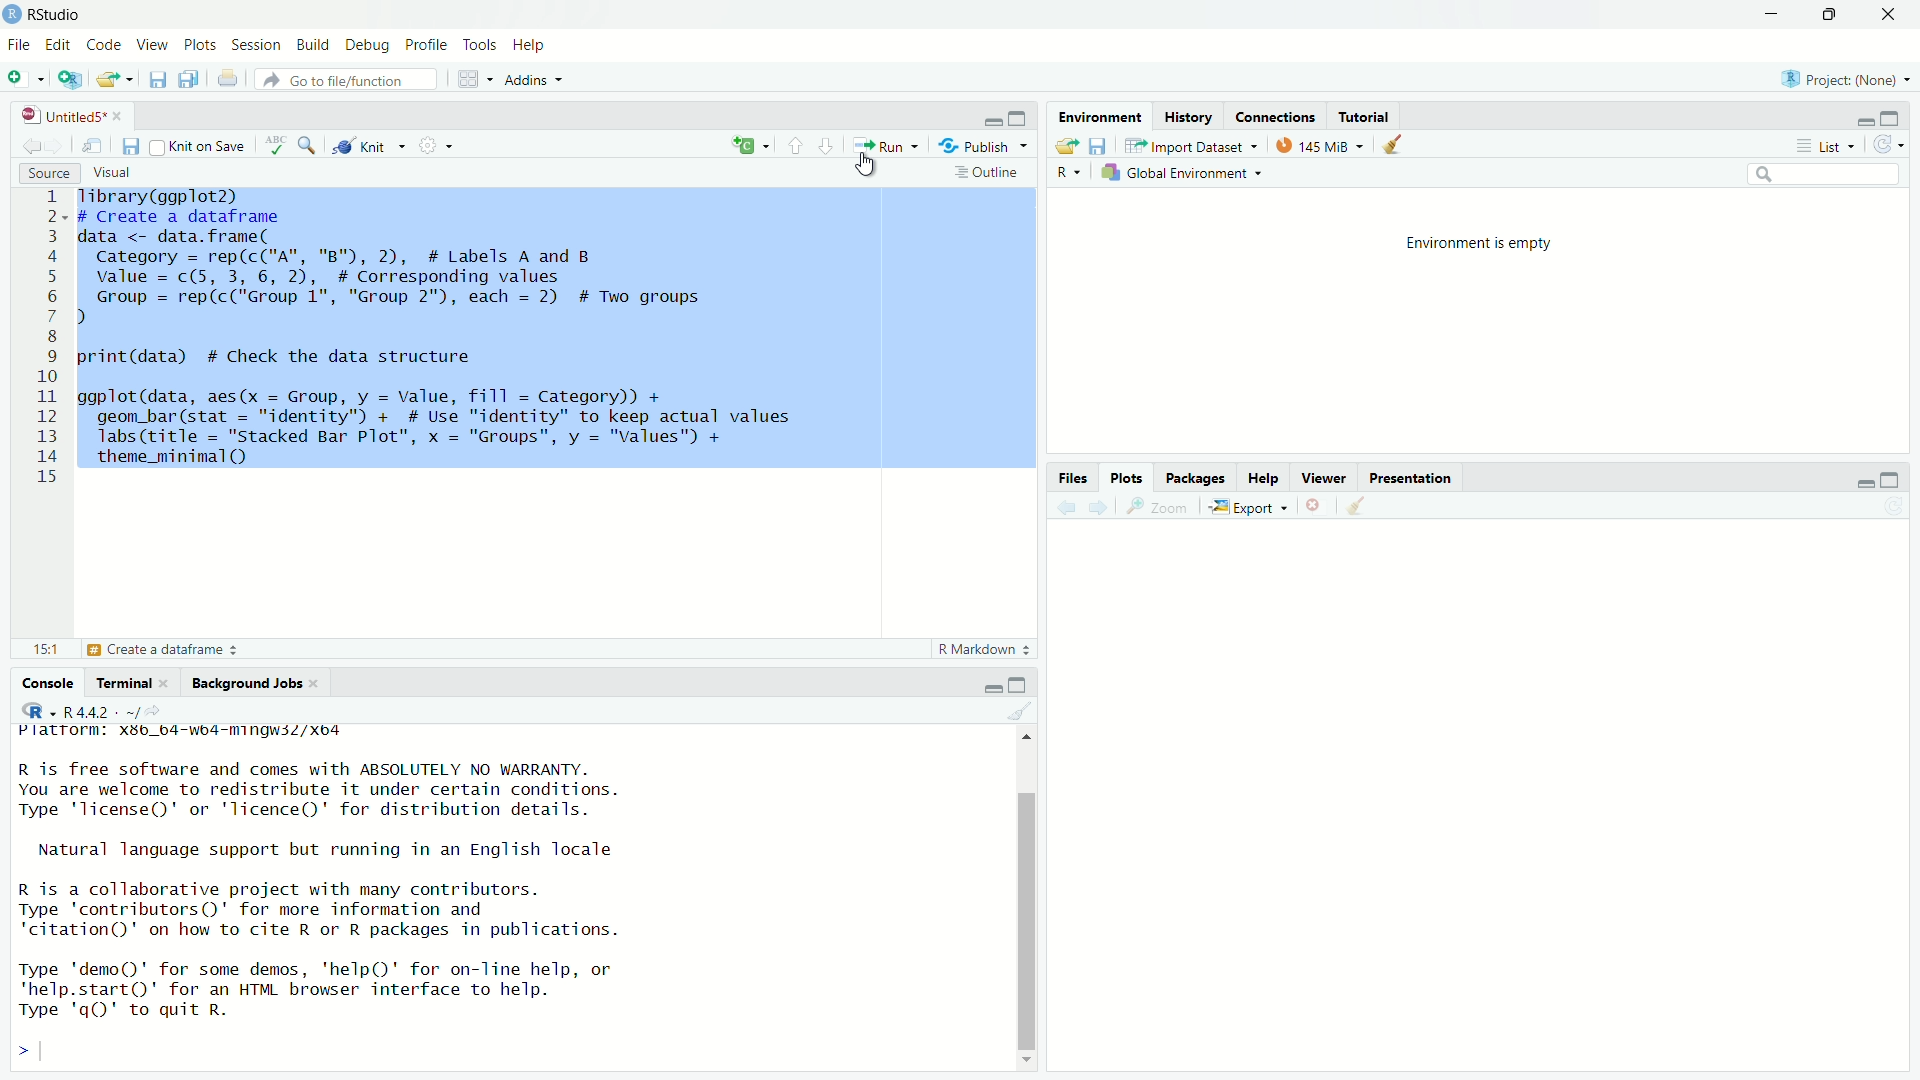 This screenshot has height=1080, width=1920. I want to click on Help, so click(528, 45).